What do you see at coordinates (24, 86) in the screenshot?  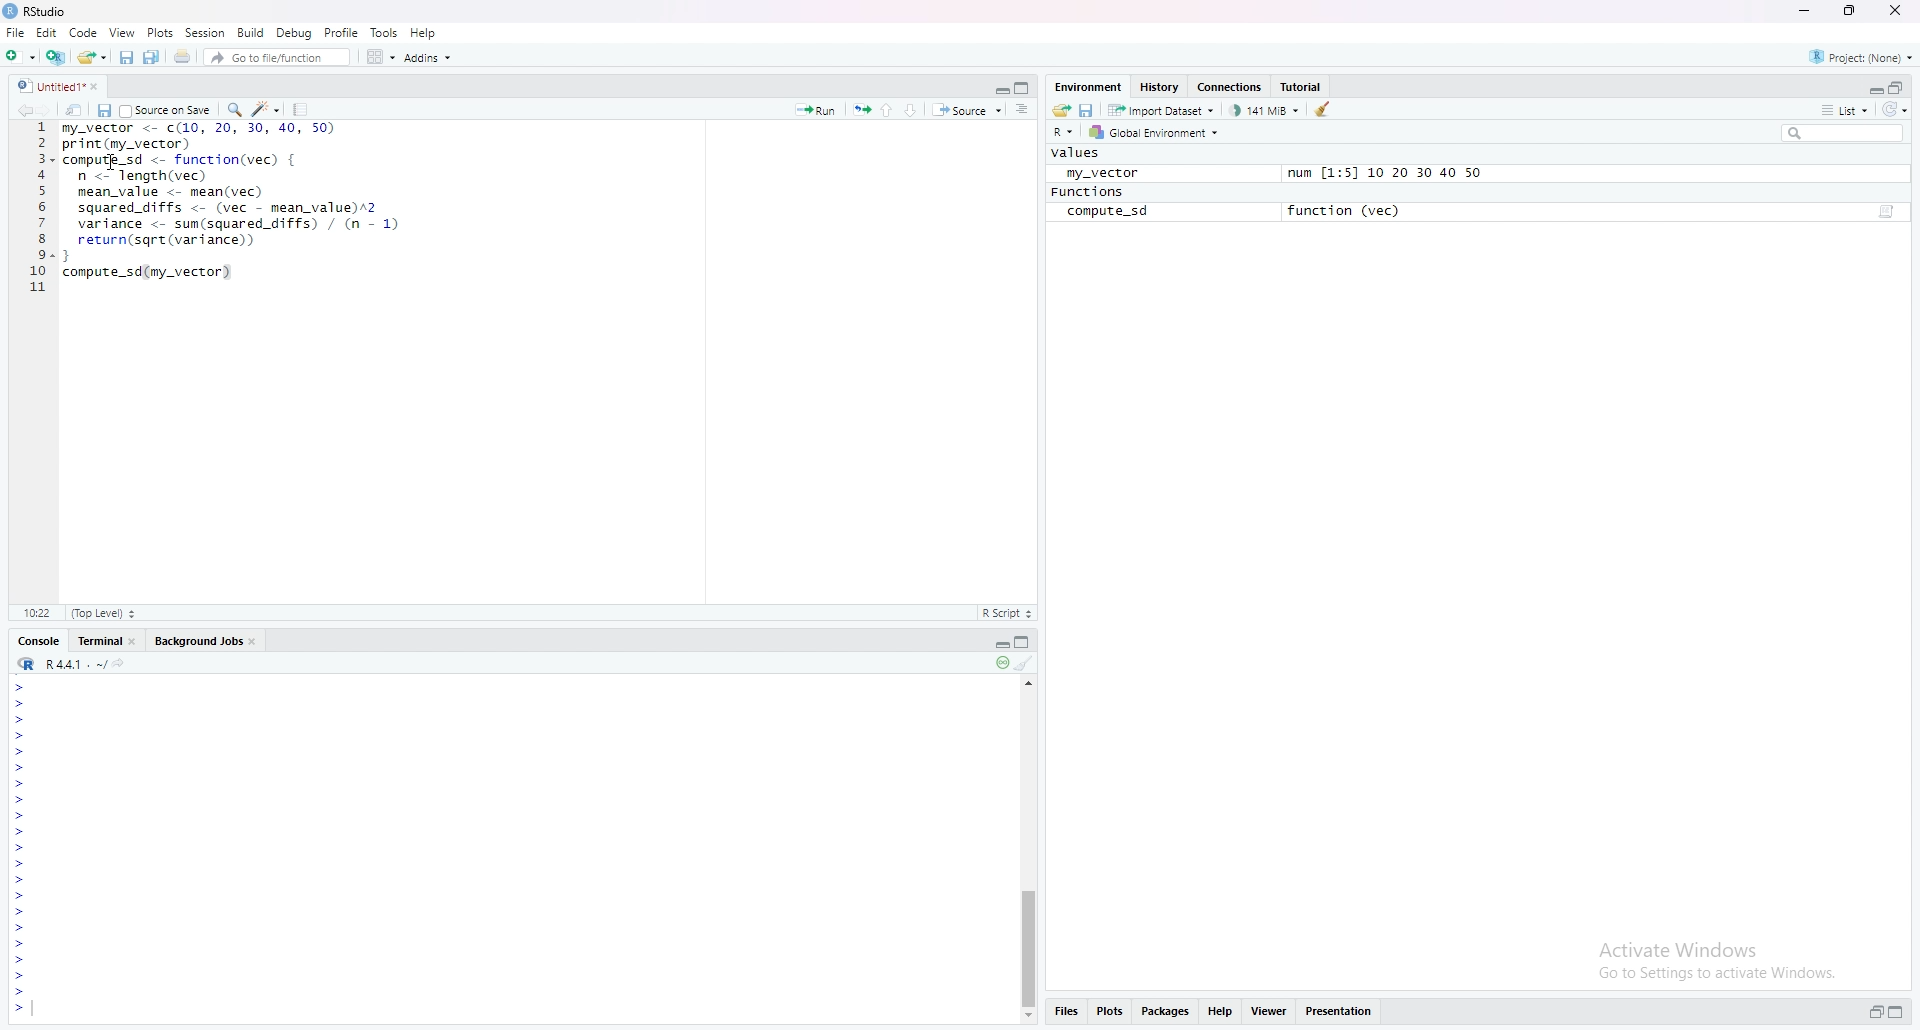 I see `RStudio logo` at bounding box center [24, 86].